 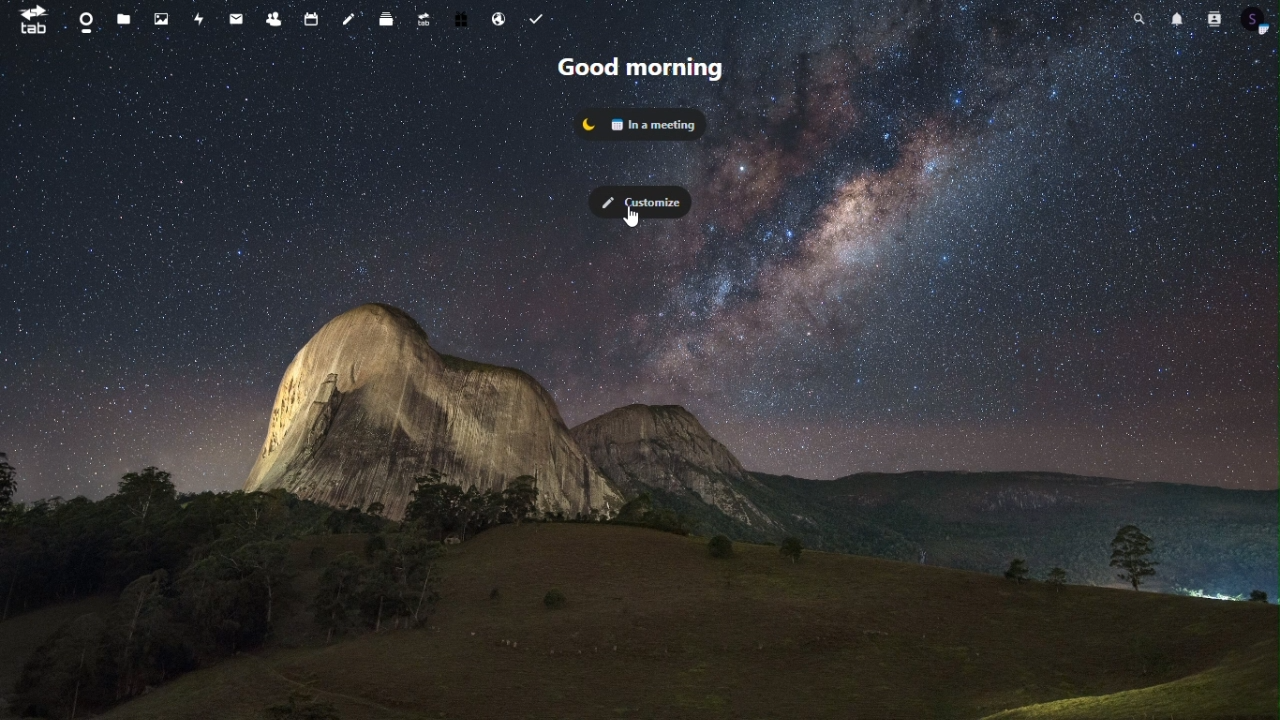 I want to click on contacts, so click(x=1216, y=21).